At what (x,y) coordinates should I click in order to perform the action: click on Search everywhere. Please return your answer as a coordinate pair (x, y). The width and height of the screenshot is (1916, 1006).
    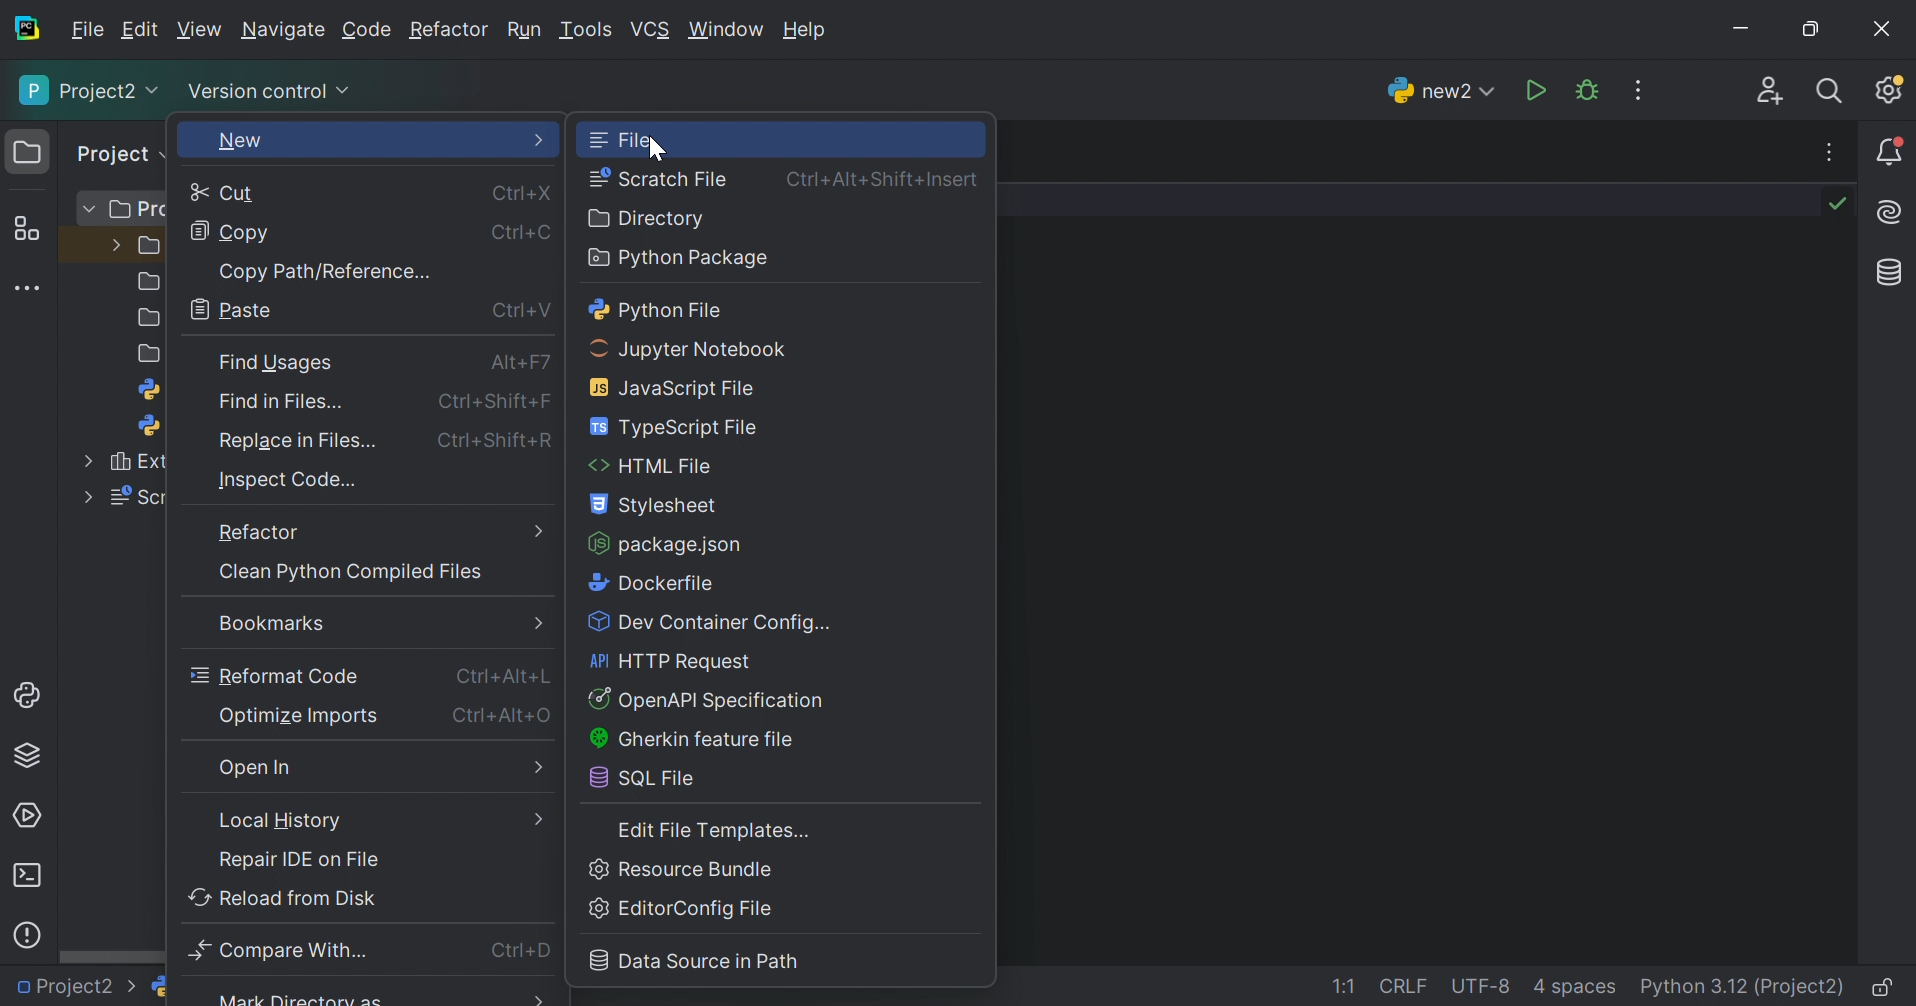
    Looking at the image, I should click on (1834, 93).